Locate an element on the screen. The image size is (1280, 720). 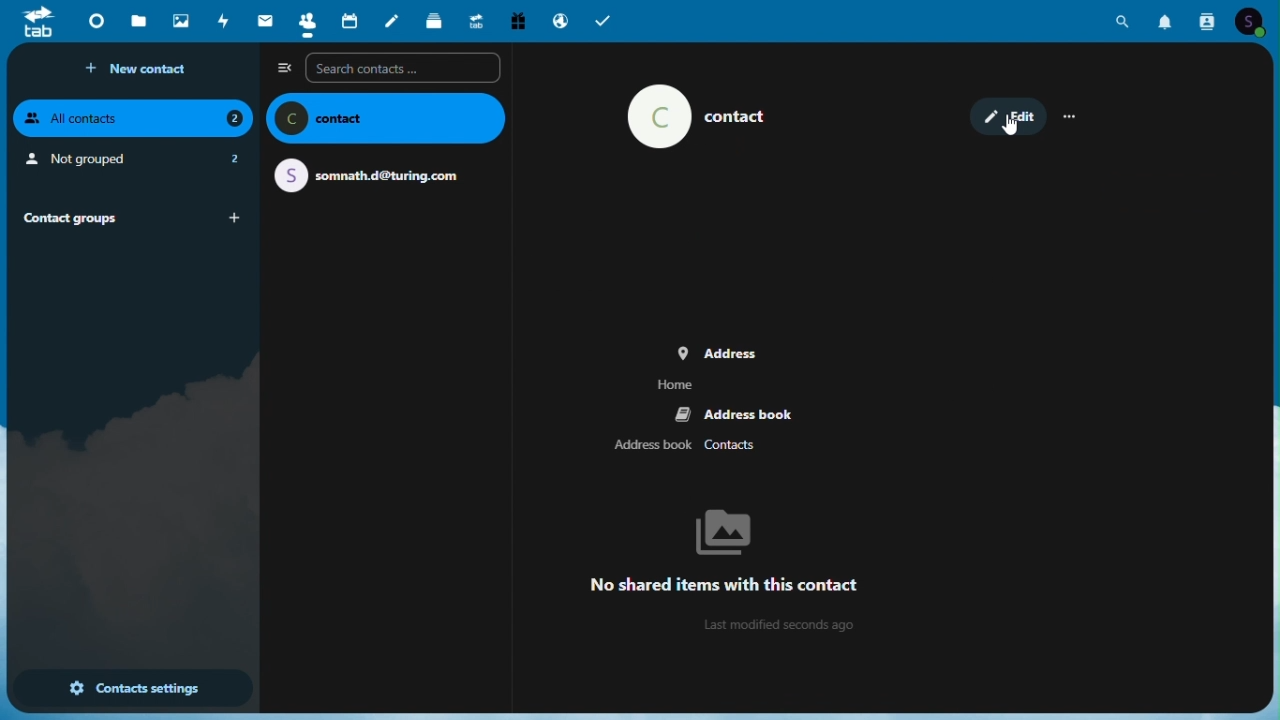
text is located at coordinates (747, 589).